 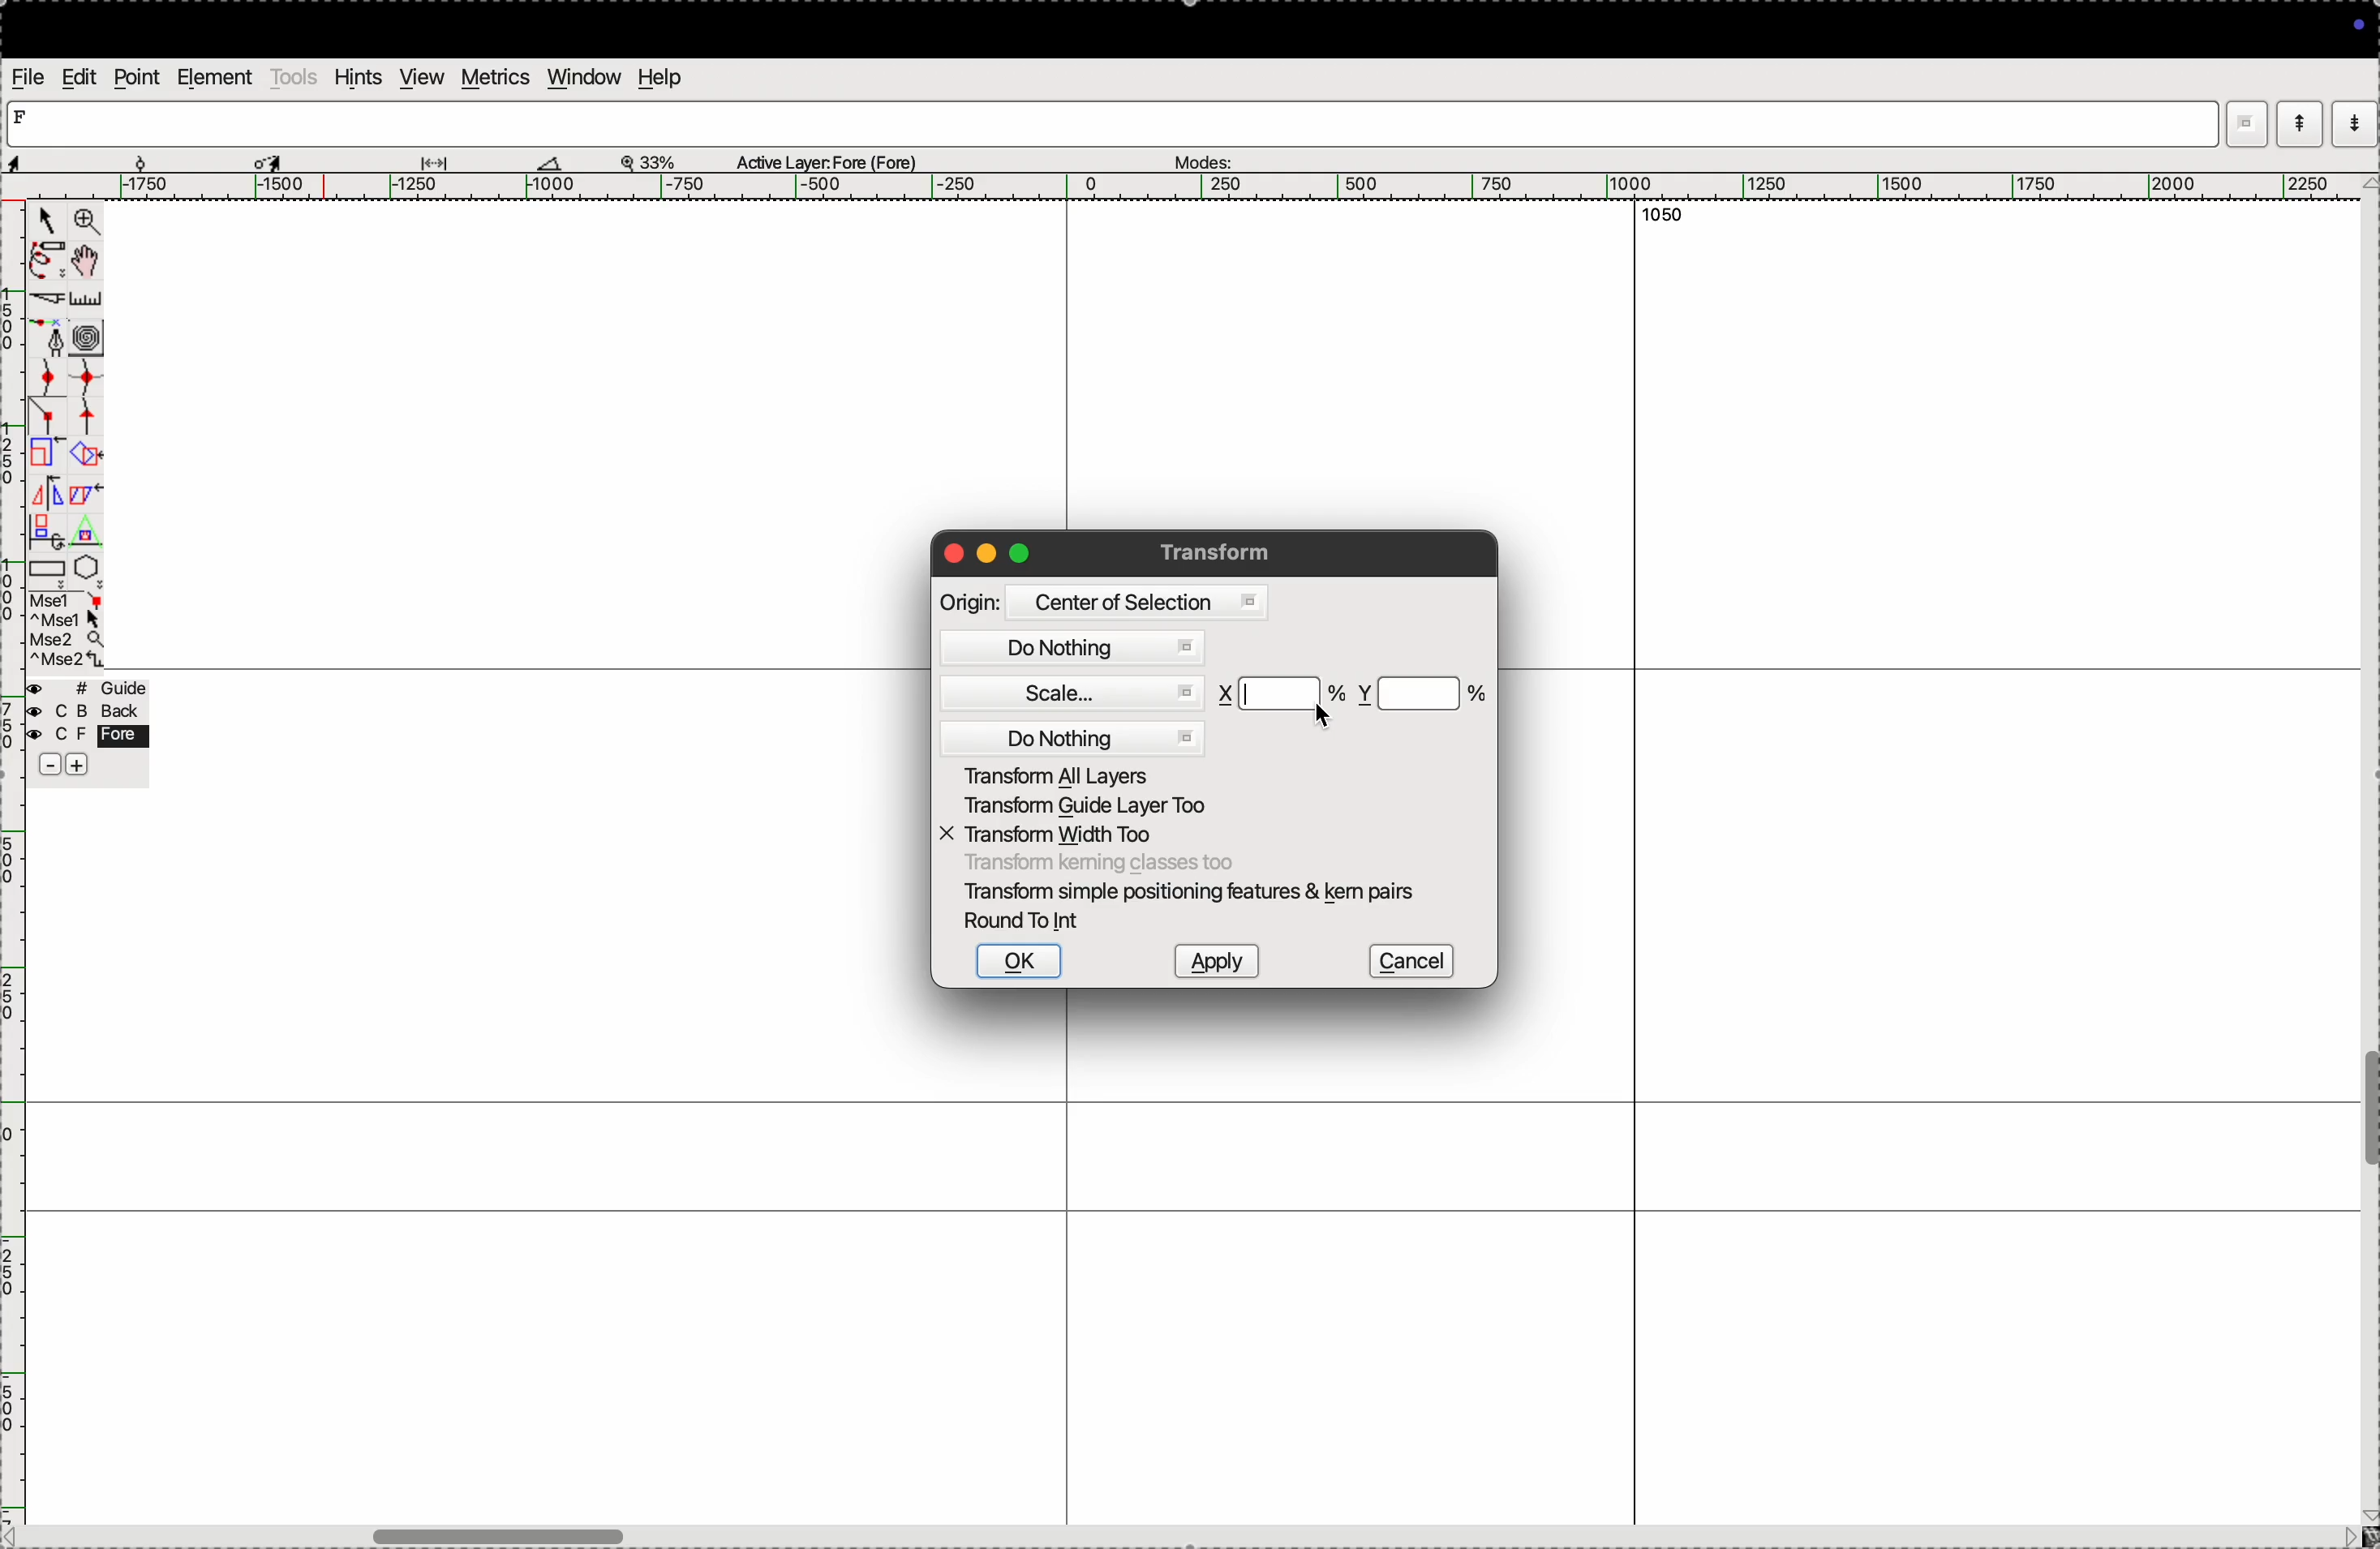 I want to click on mode up, so click(x=2297, y=124).